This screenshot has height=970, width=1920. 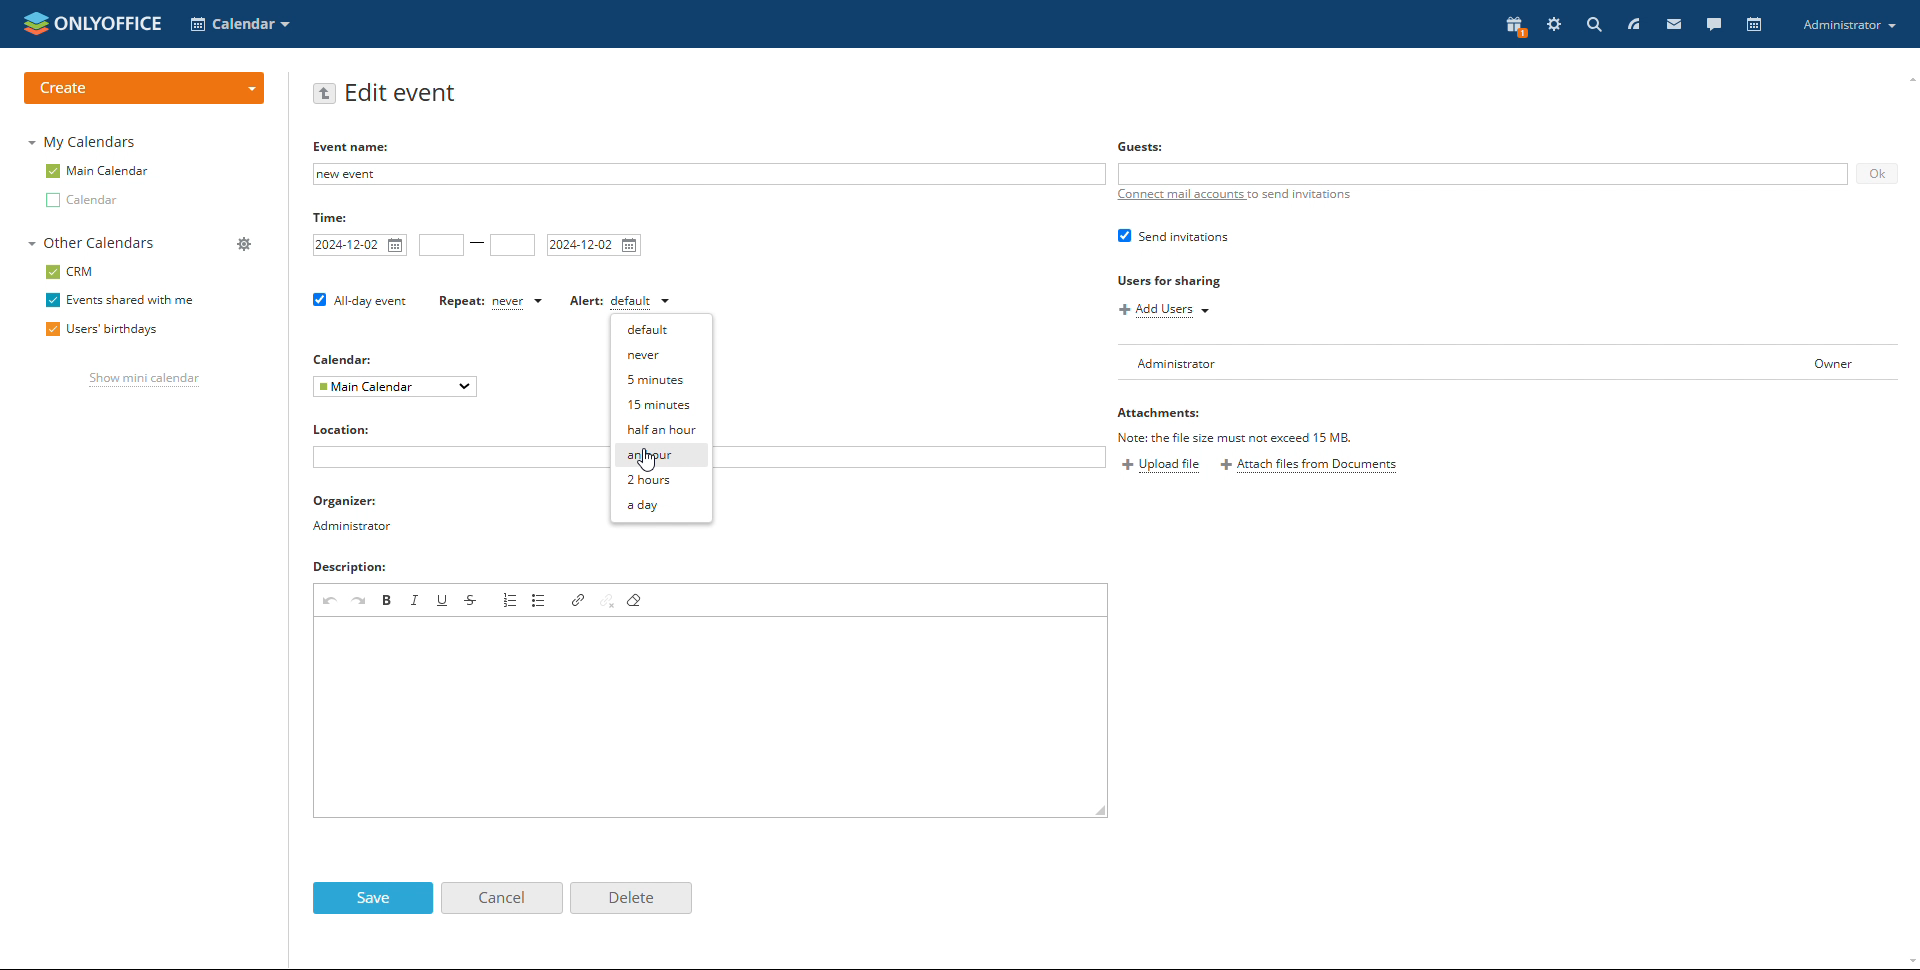 I want to click on other calendar, so click(x=81, y=202).